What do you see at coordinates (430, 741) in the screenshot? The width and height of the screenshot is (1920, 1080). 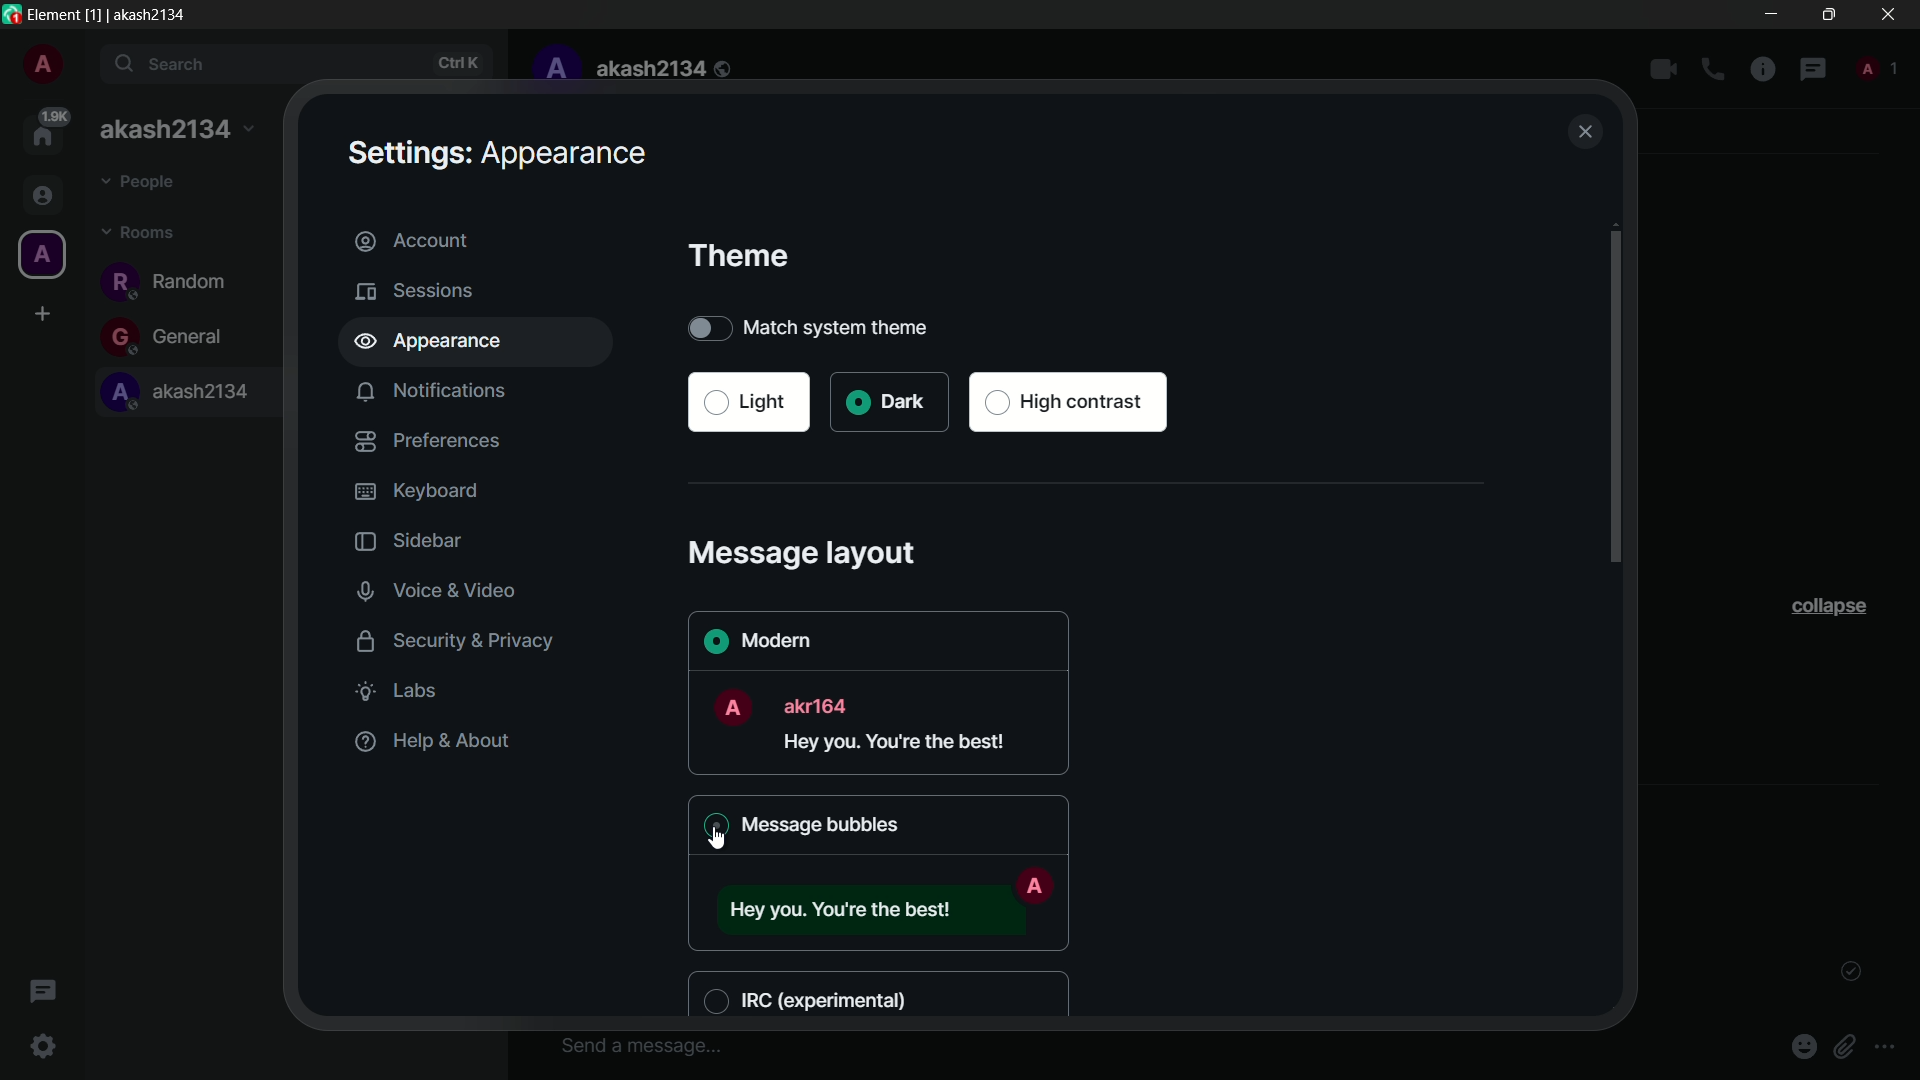 I see `help and about` at bounding box center [430, 741].